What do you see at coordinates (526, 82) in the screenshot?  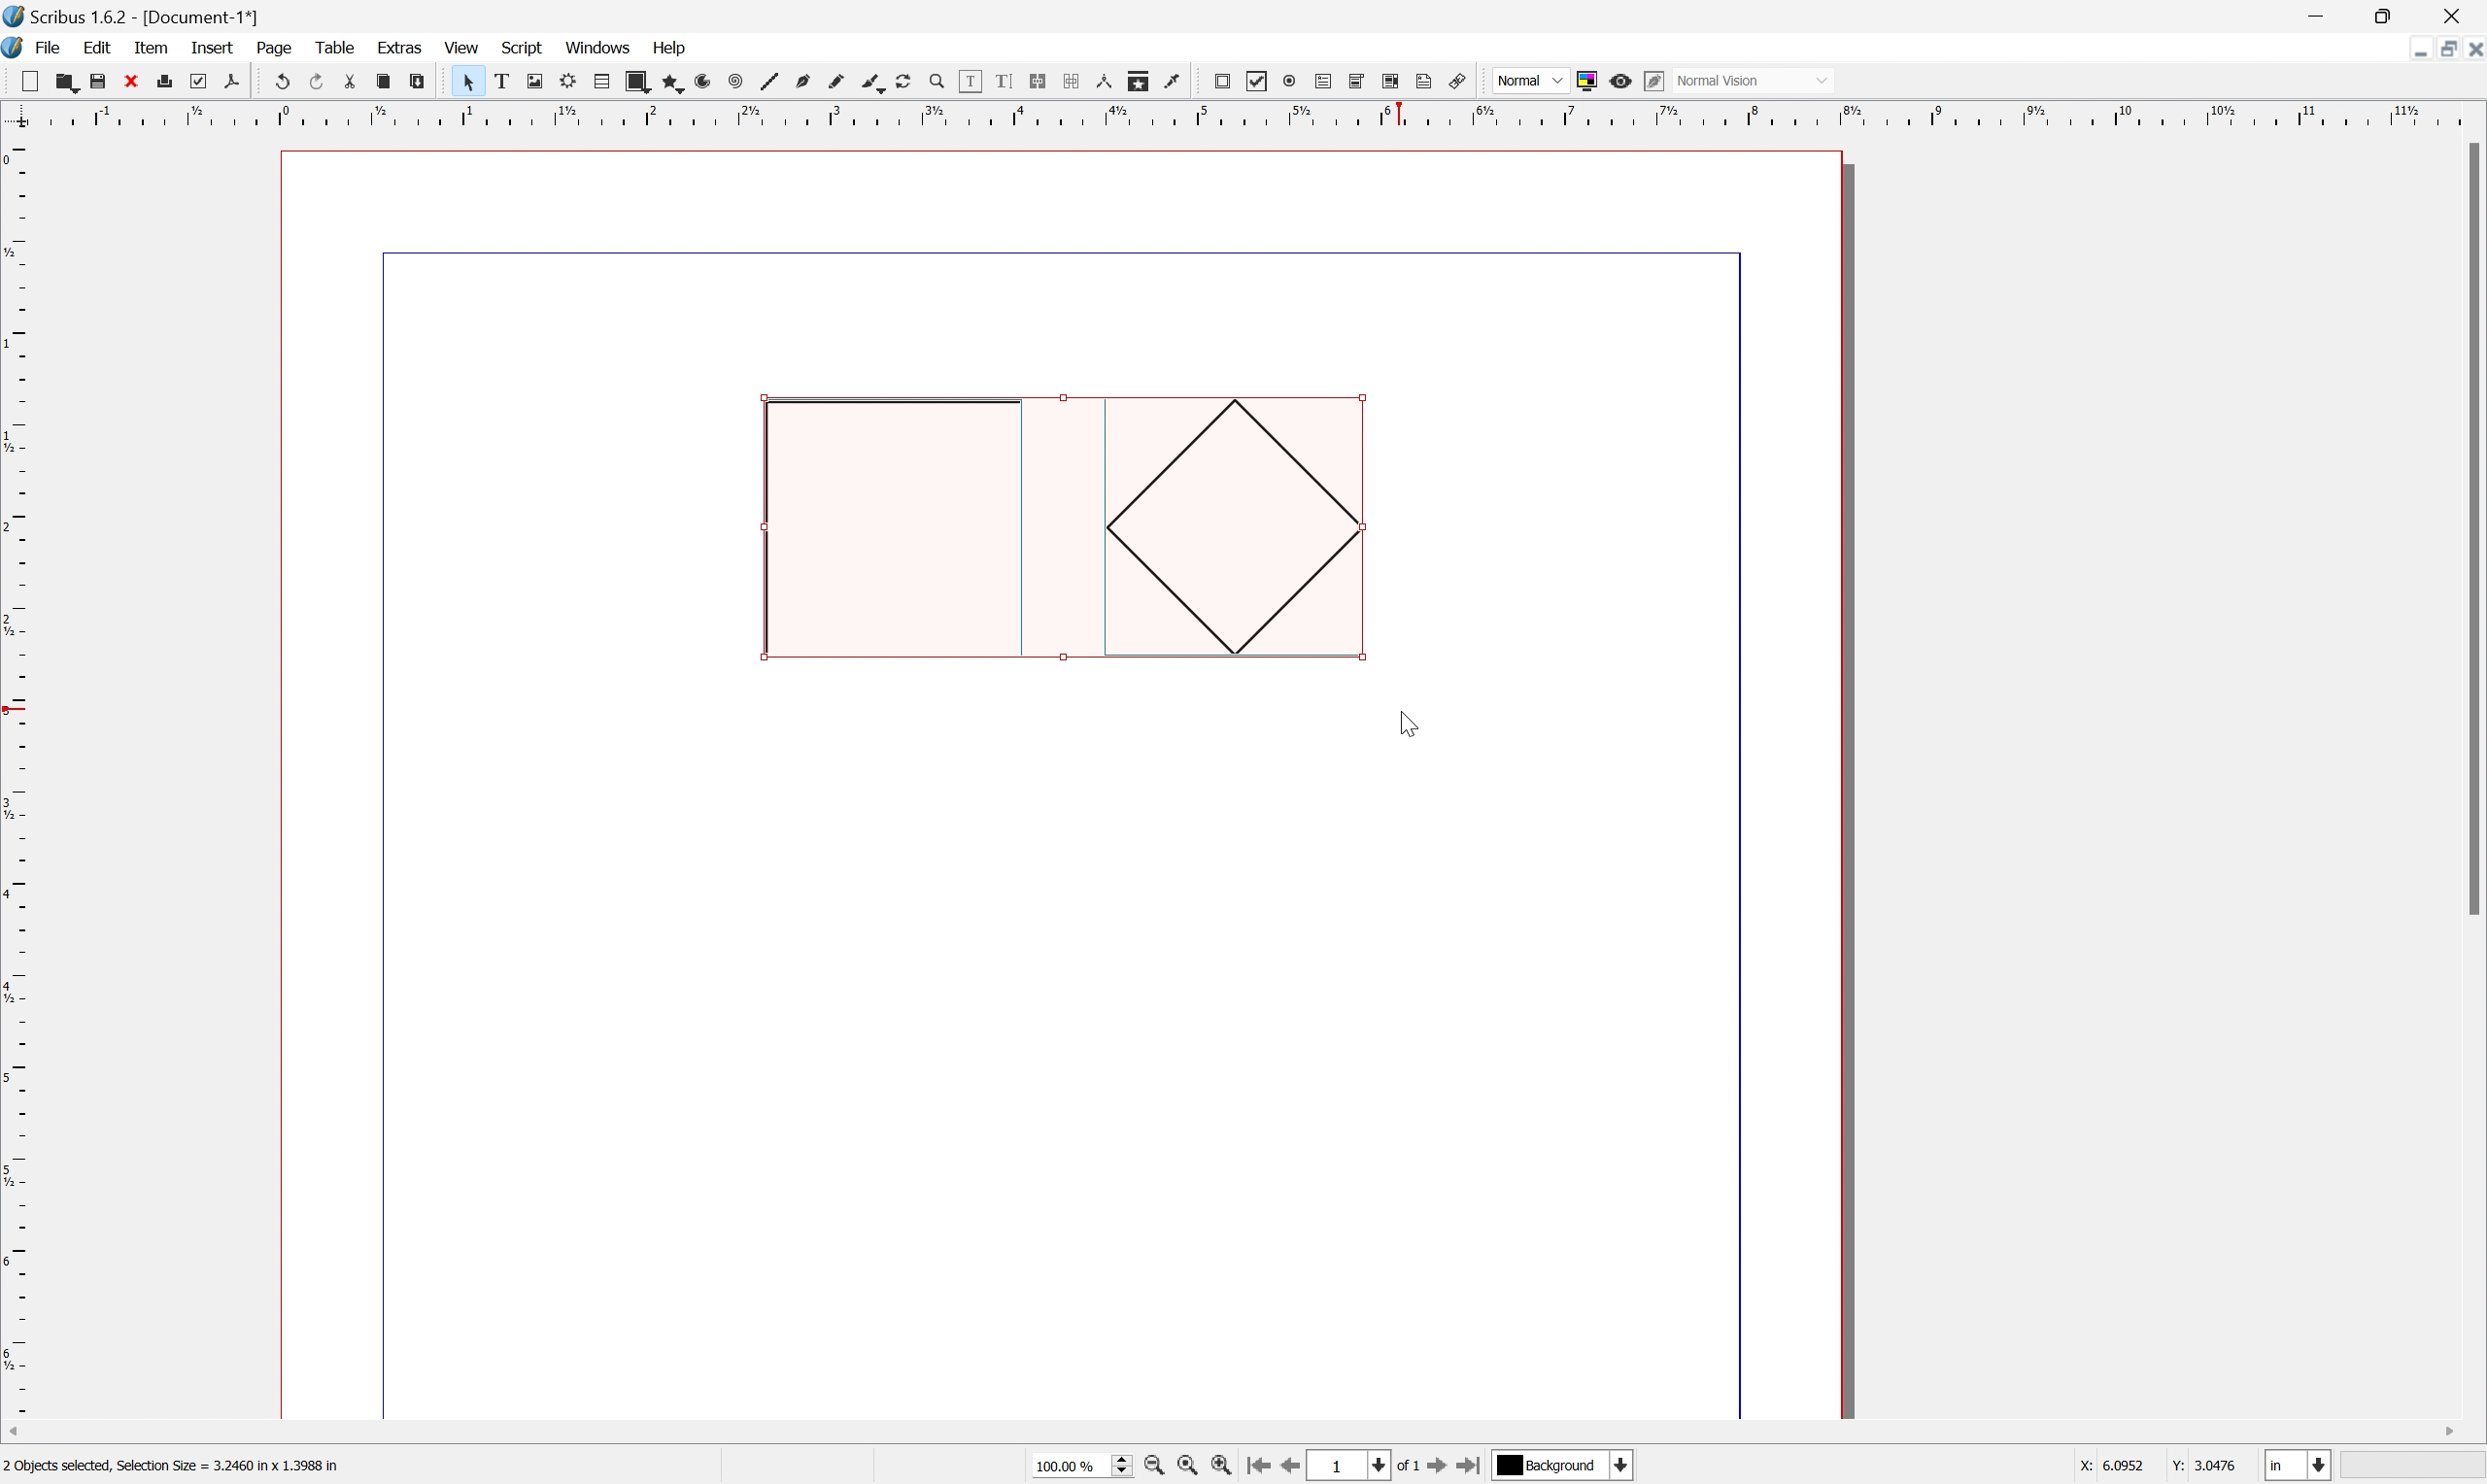 I see `image frame` at bounding box center [526, 82].